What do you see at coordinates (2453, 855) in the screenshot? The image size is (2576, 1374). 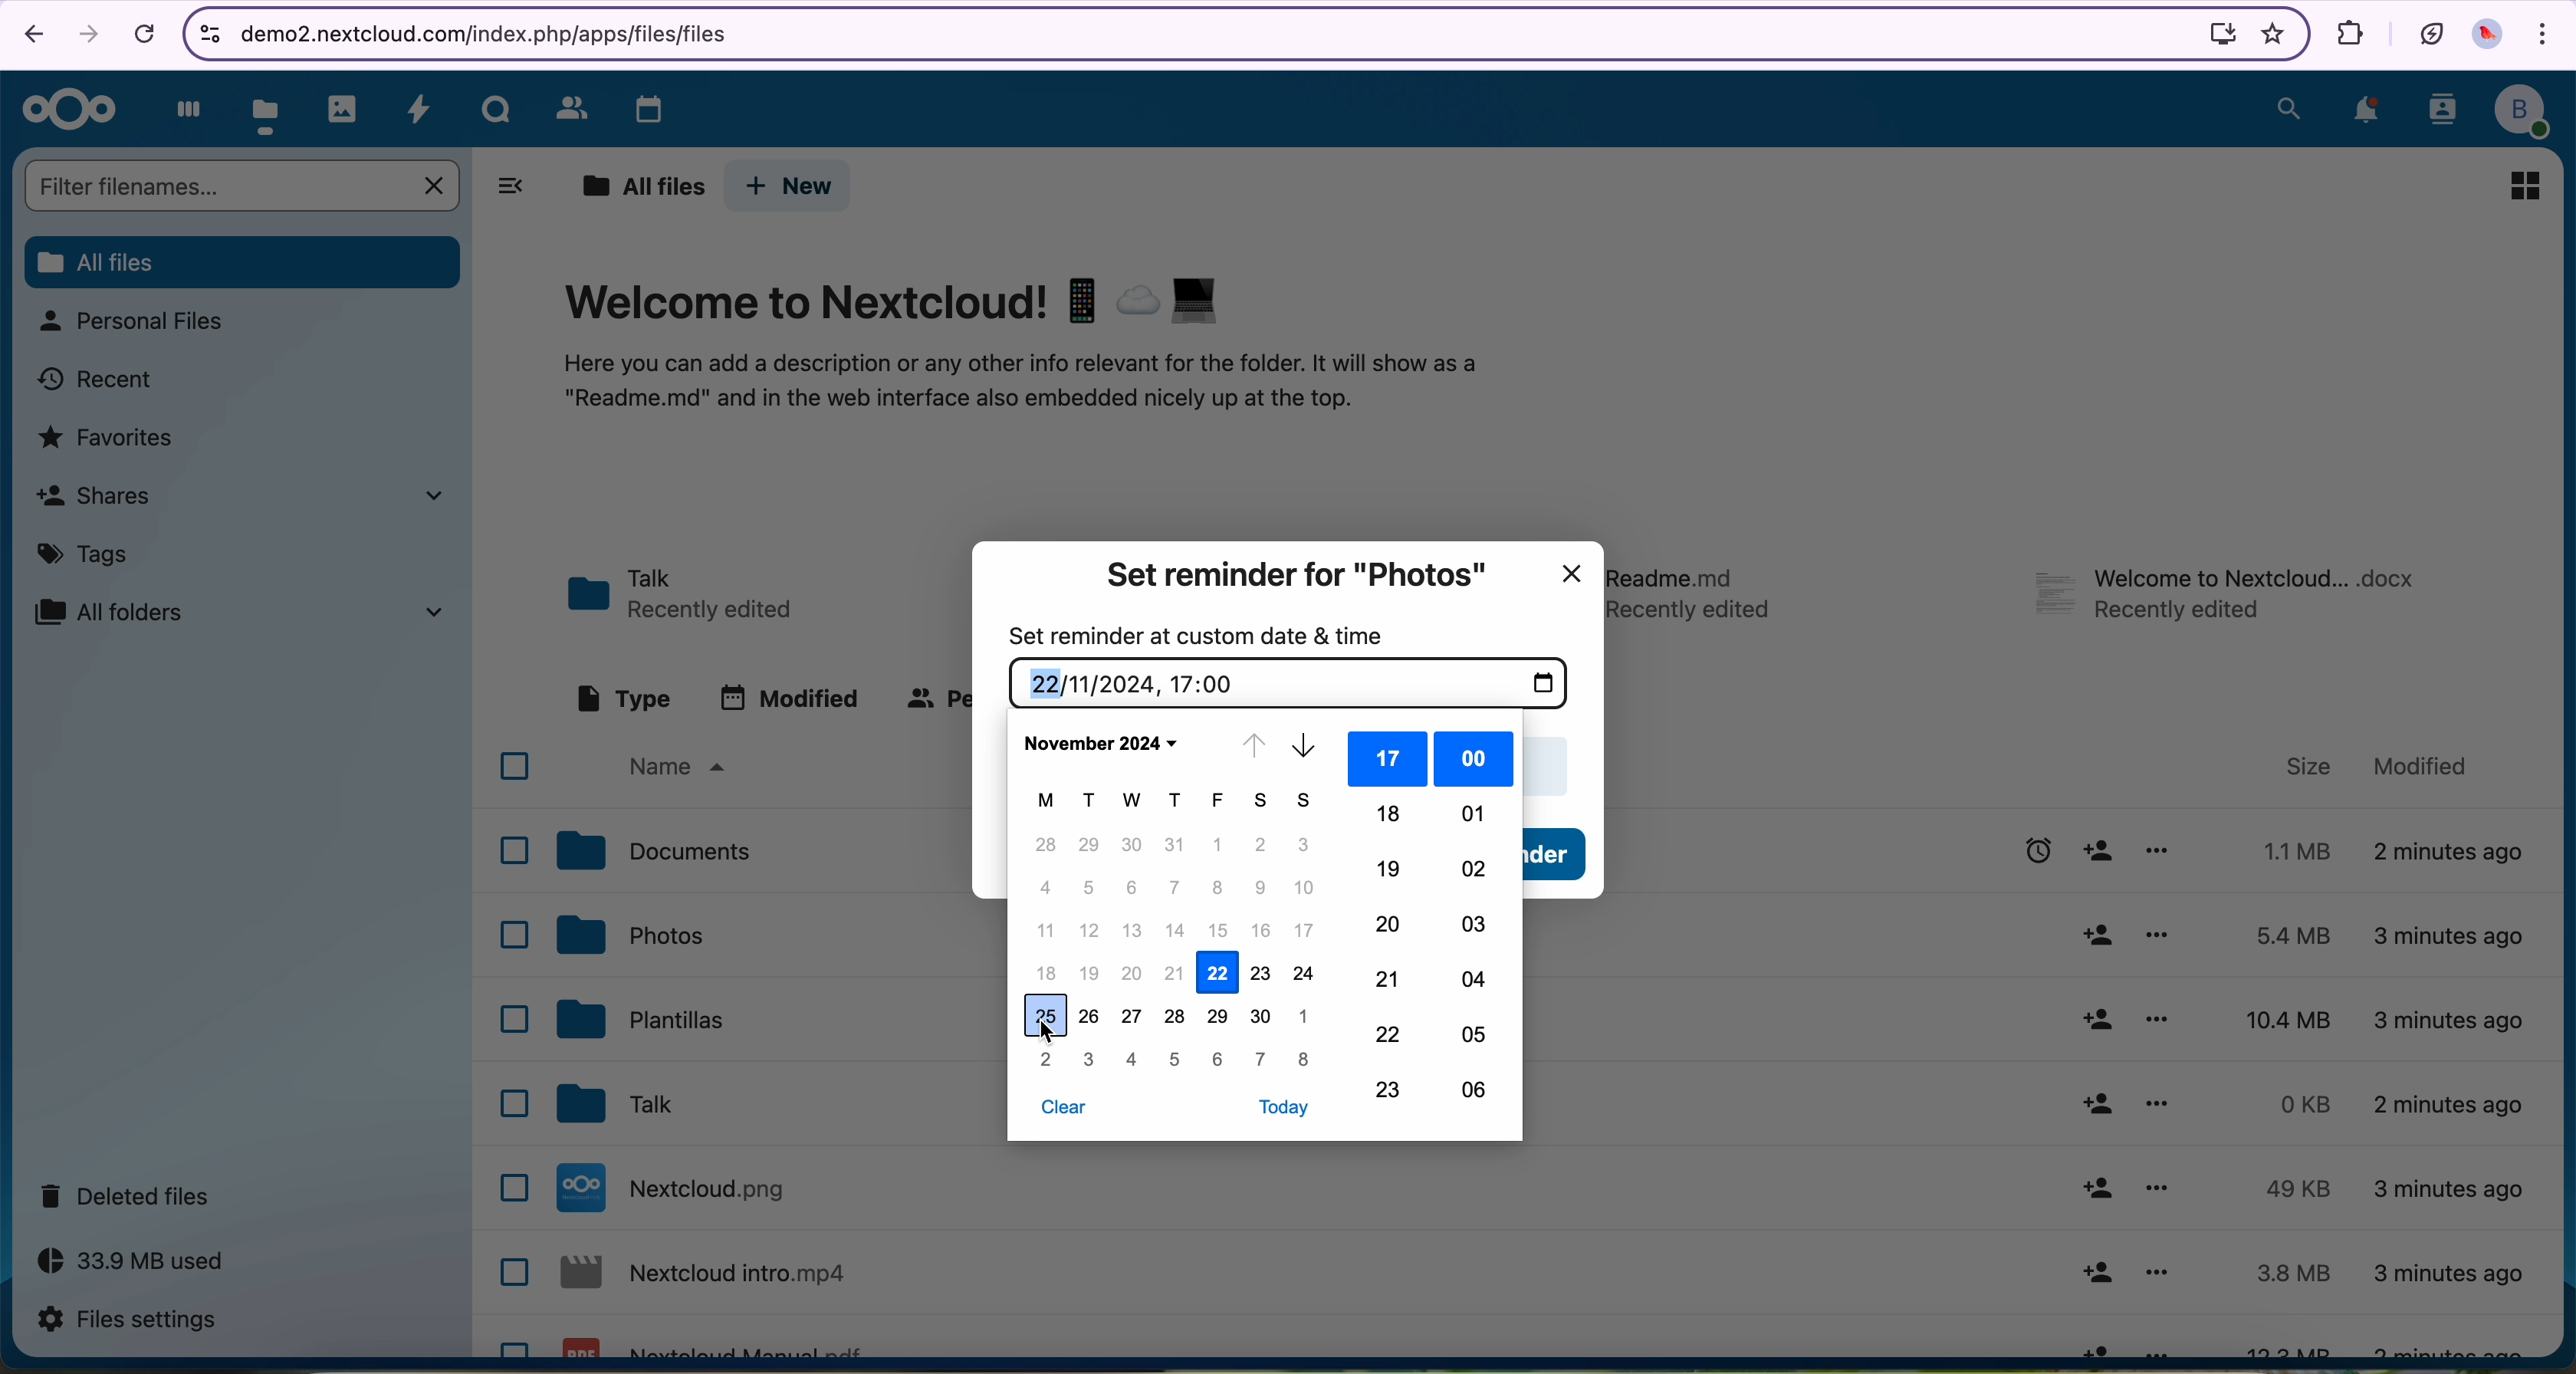 I see `2 minutes ago` at bounding box center [2453, 855].